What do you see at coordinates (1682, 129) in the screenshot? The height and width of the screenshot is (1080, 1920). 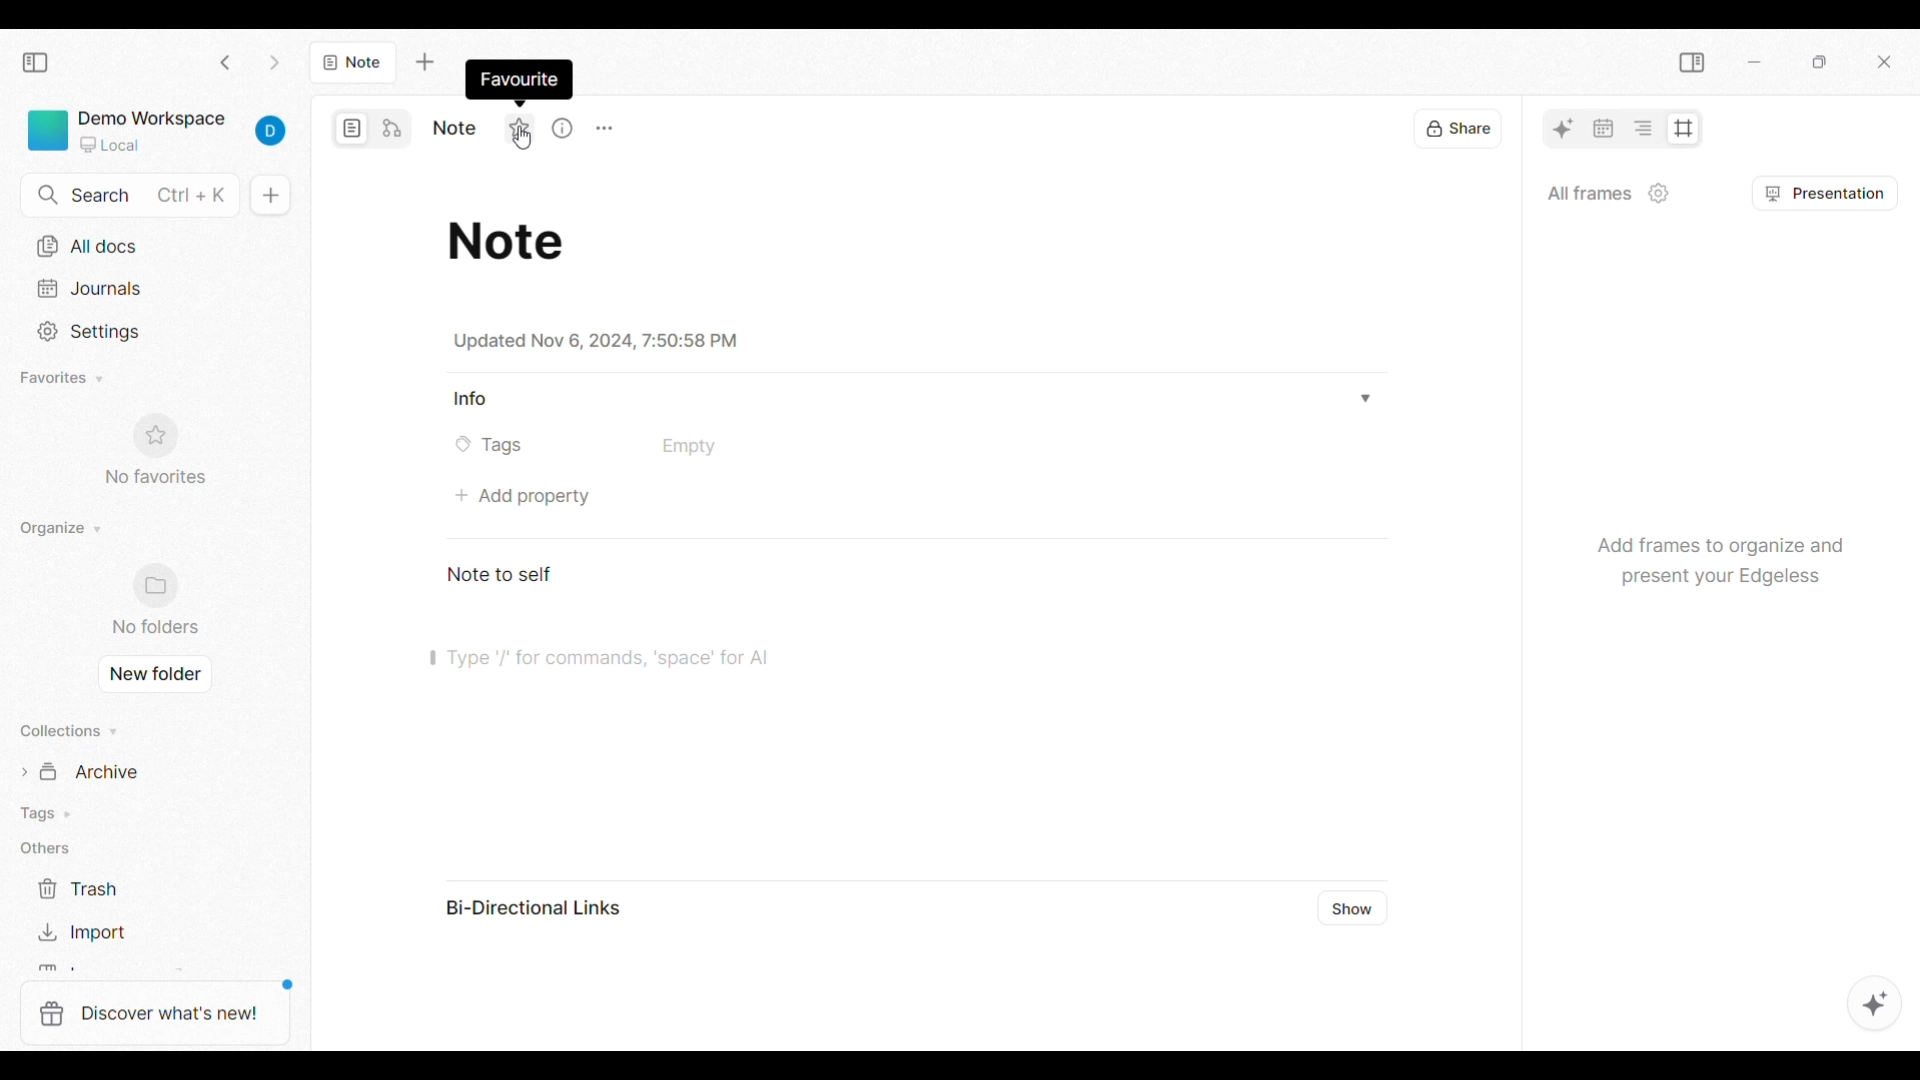 I see `Frames` at bounding box center [1682, 129].